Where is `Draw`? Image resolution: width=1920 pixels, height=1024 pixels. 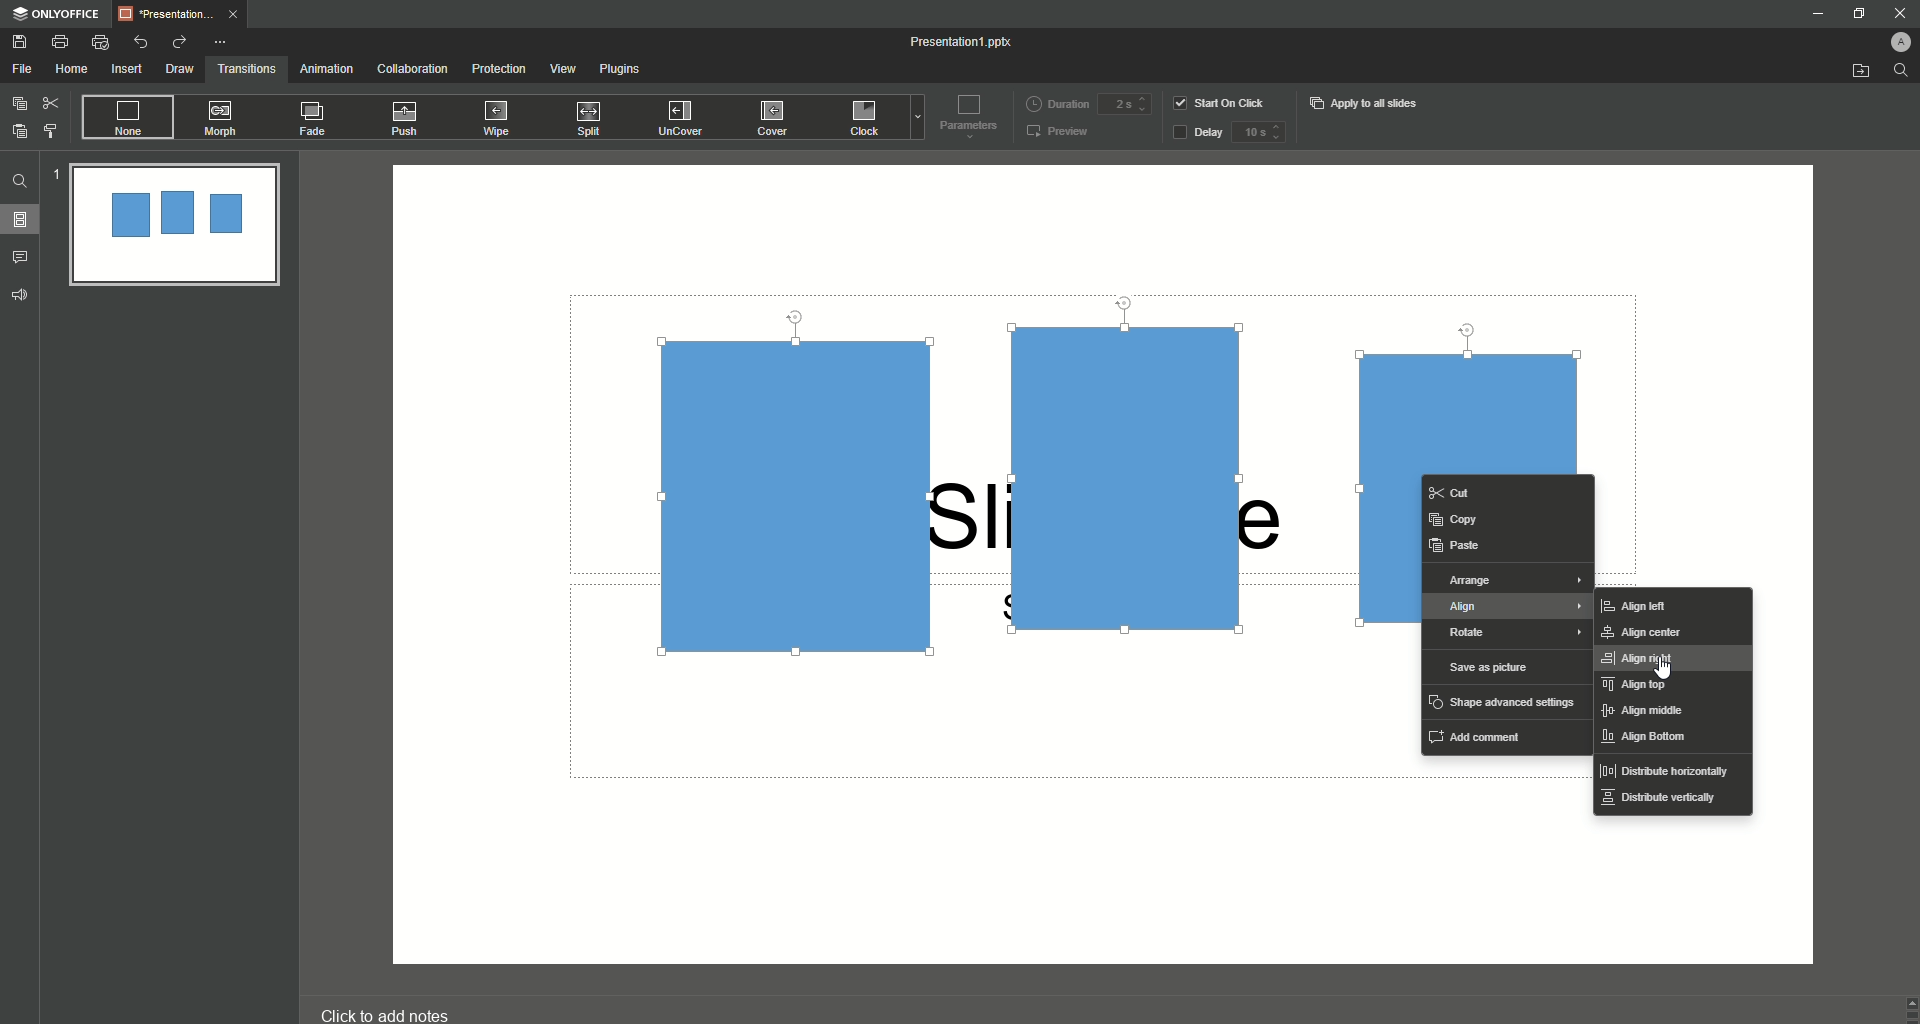
Draw is located at coordinates (180, 69).